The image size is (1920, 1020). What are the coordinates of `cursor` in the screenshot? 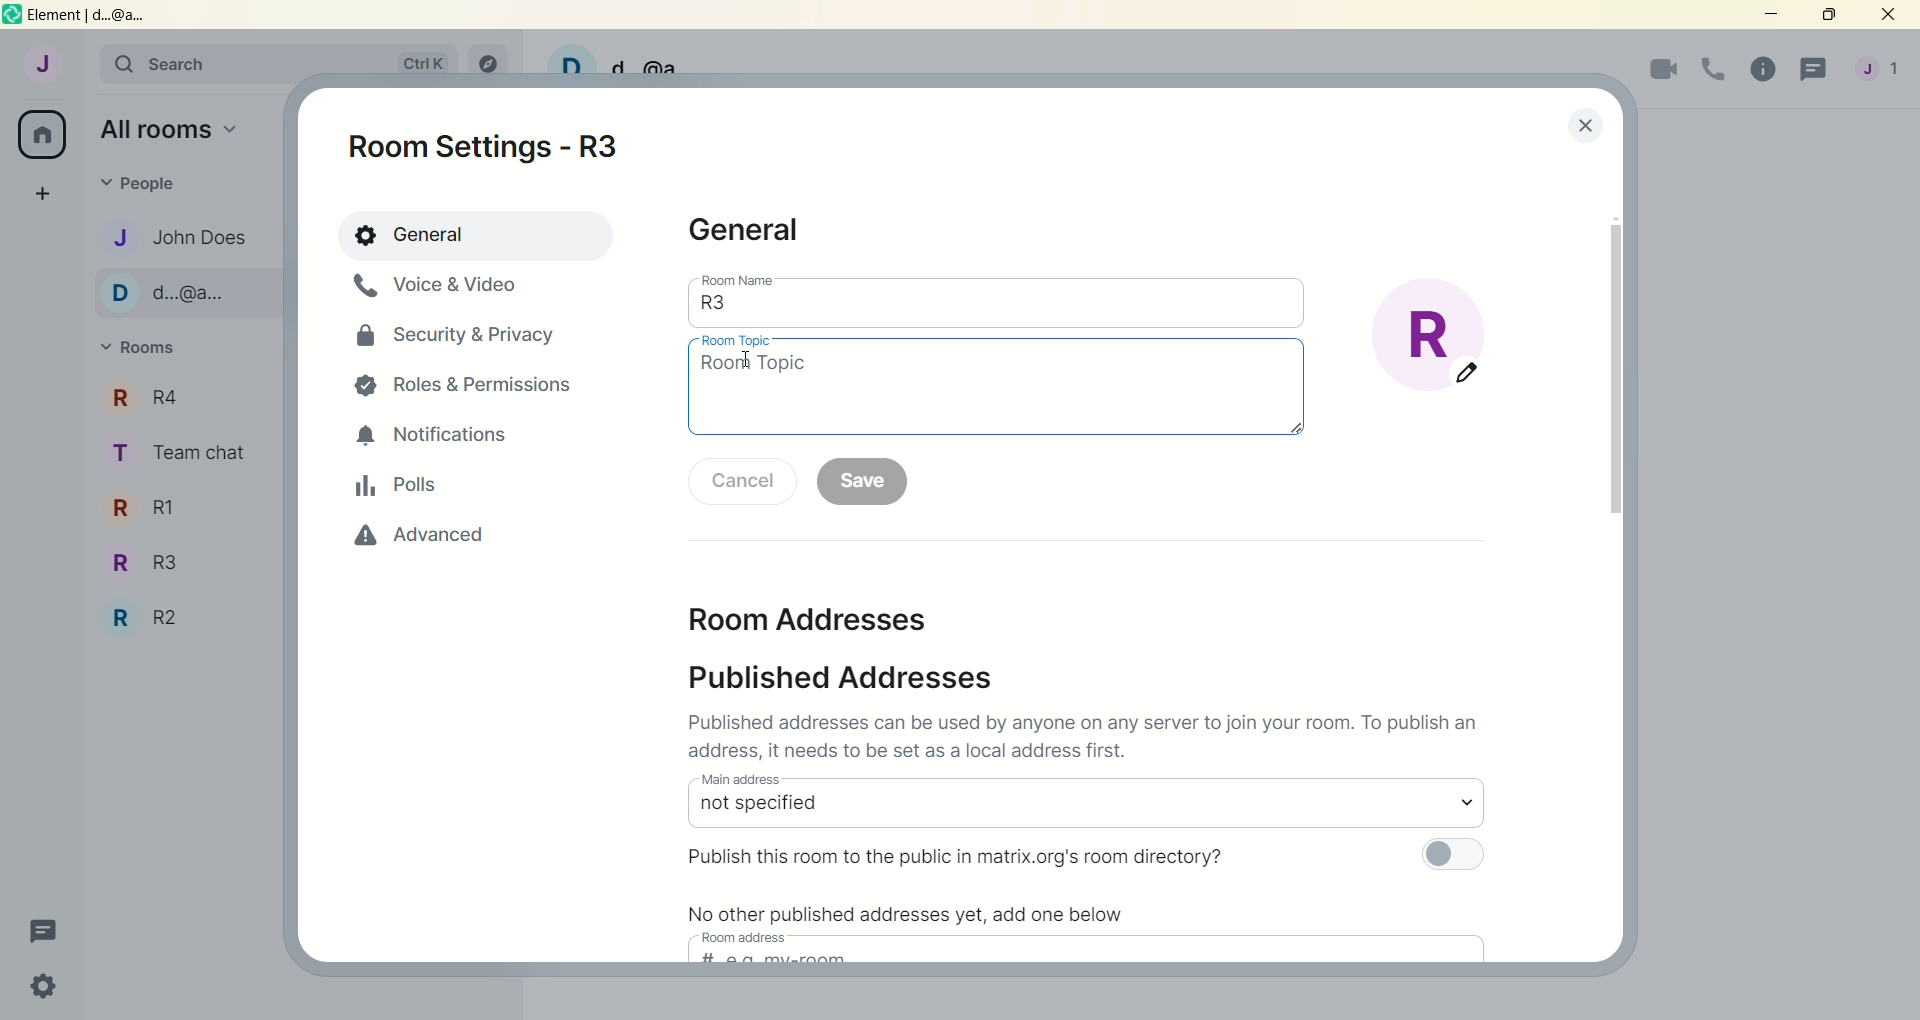 It's located at (748, 362).